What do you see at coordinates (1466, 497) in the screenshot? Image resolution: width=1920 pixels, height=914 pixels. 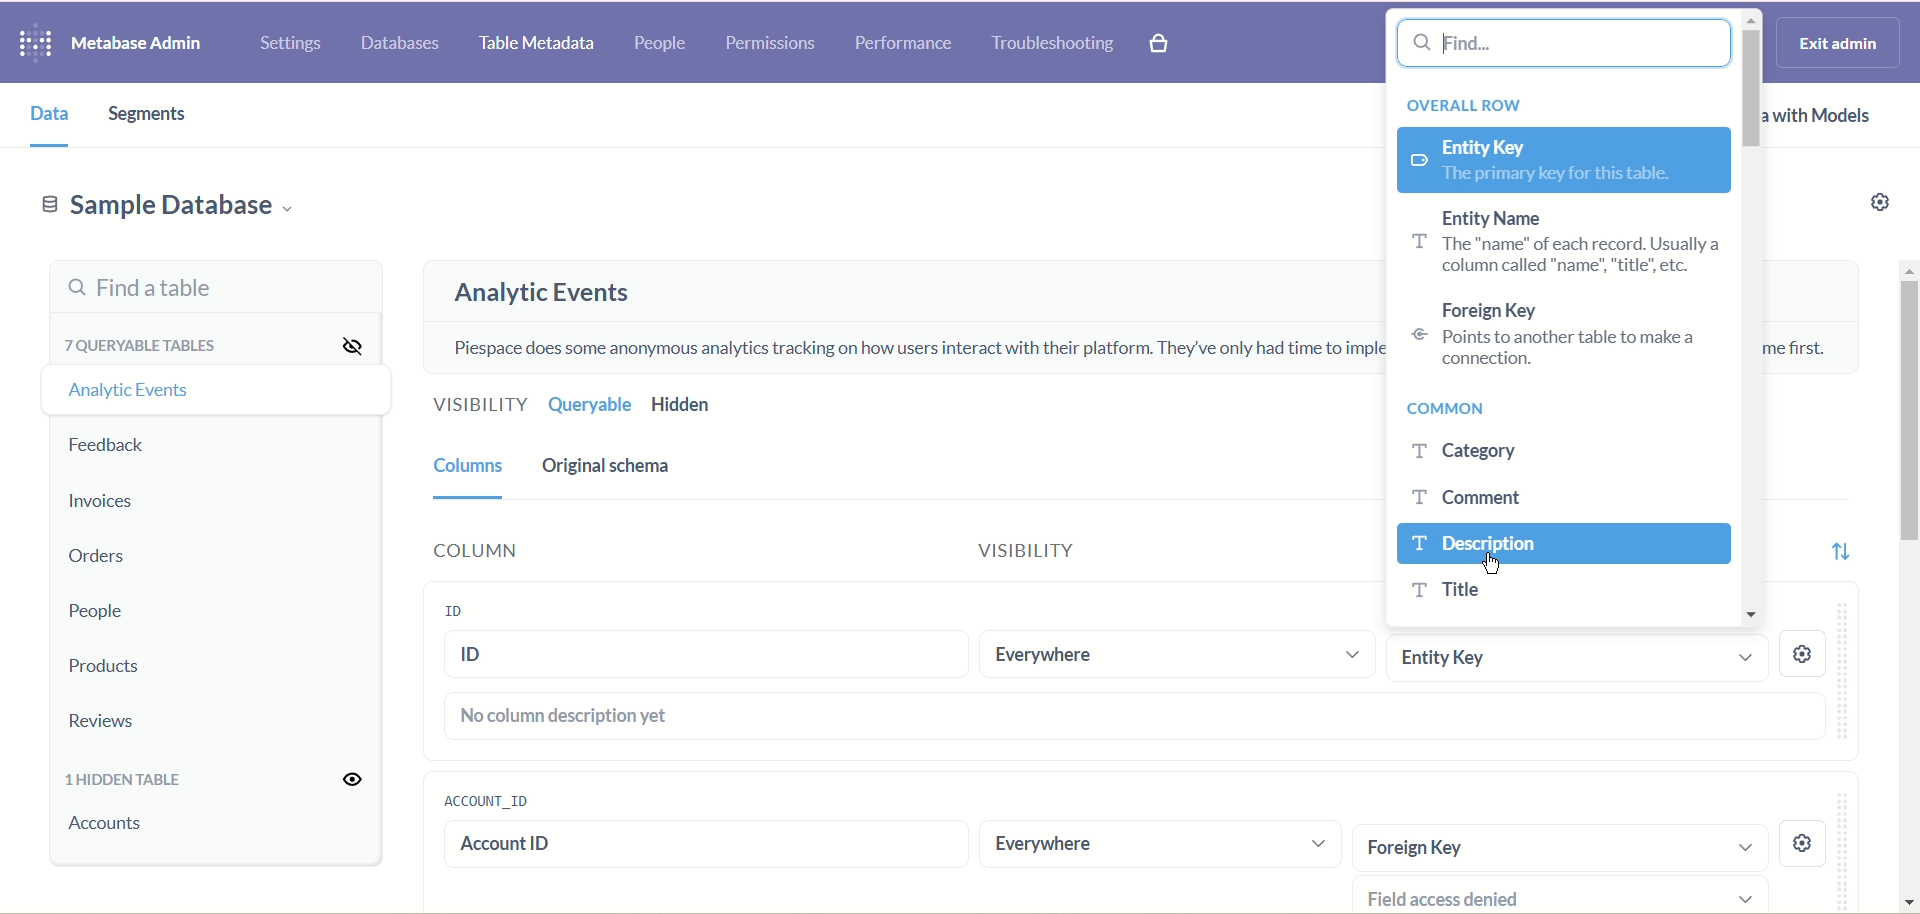 I see `comment` at bounding box center [1466, 497].